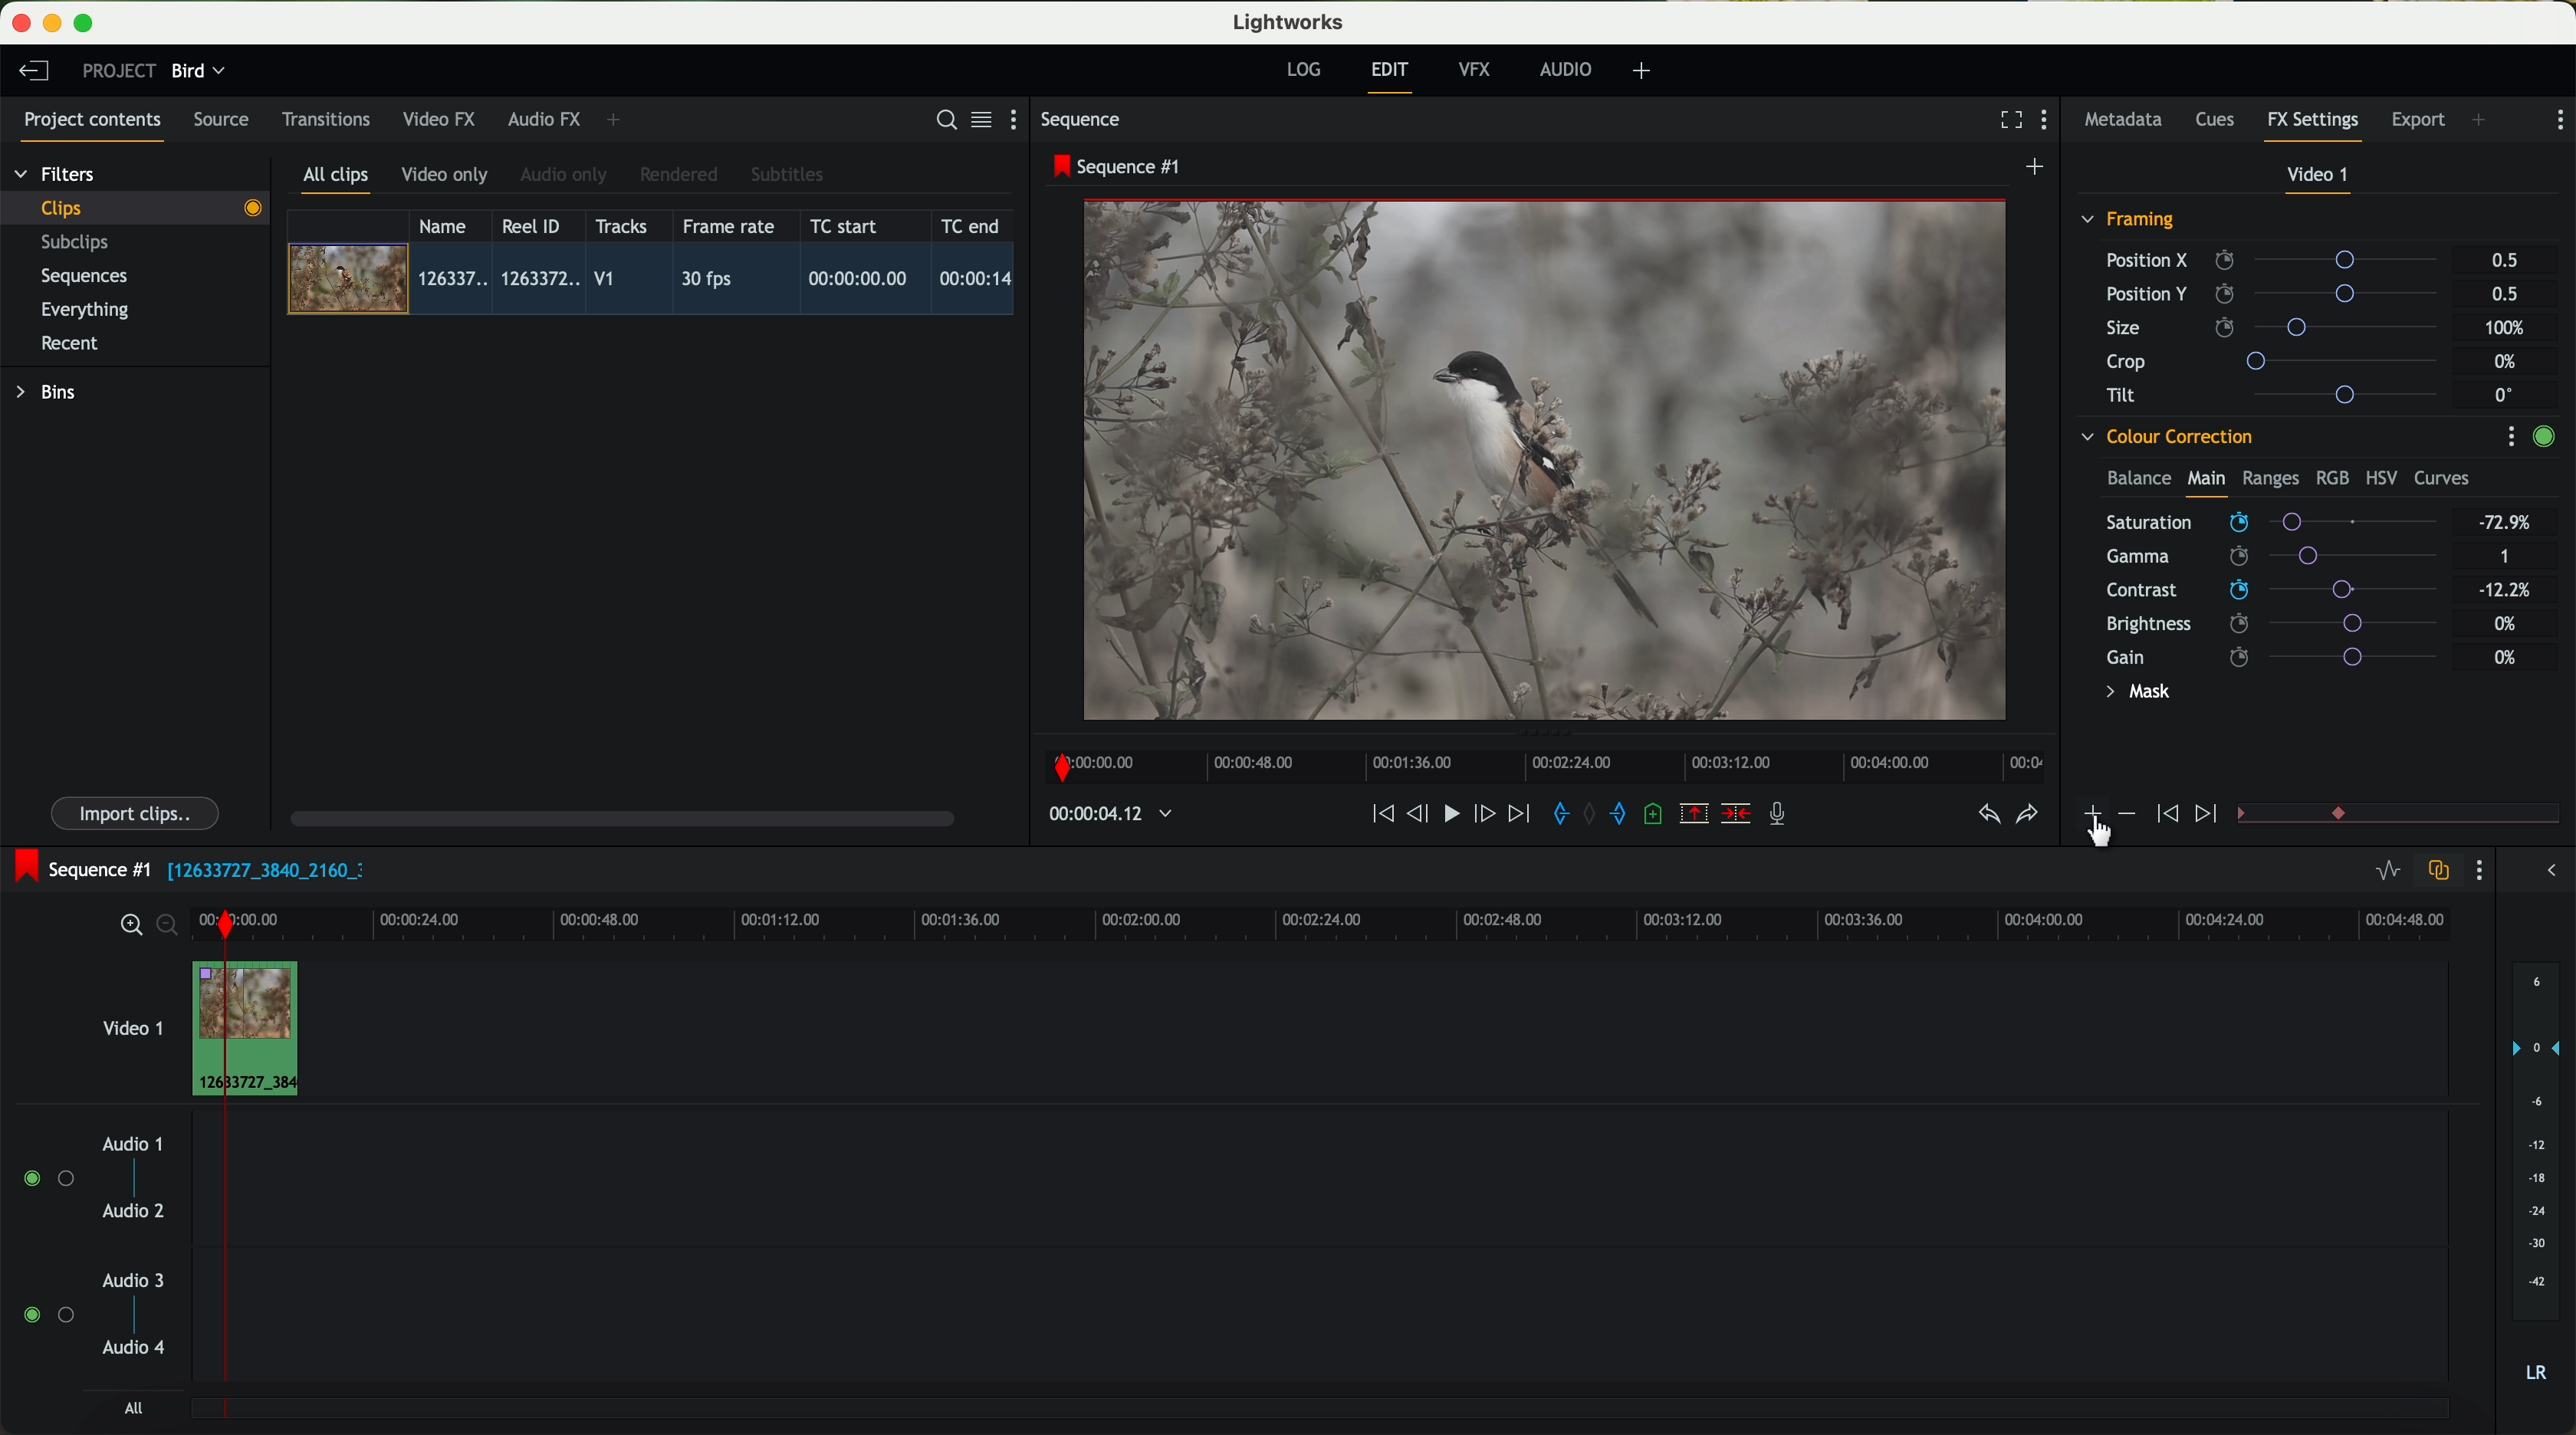 Image resolution: width=2576 pixels, height=1435 pixels. Describe the element at coordinates (618, 120) in the screenshot. I see `add panel` at that location.